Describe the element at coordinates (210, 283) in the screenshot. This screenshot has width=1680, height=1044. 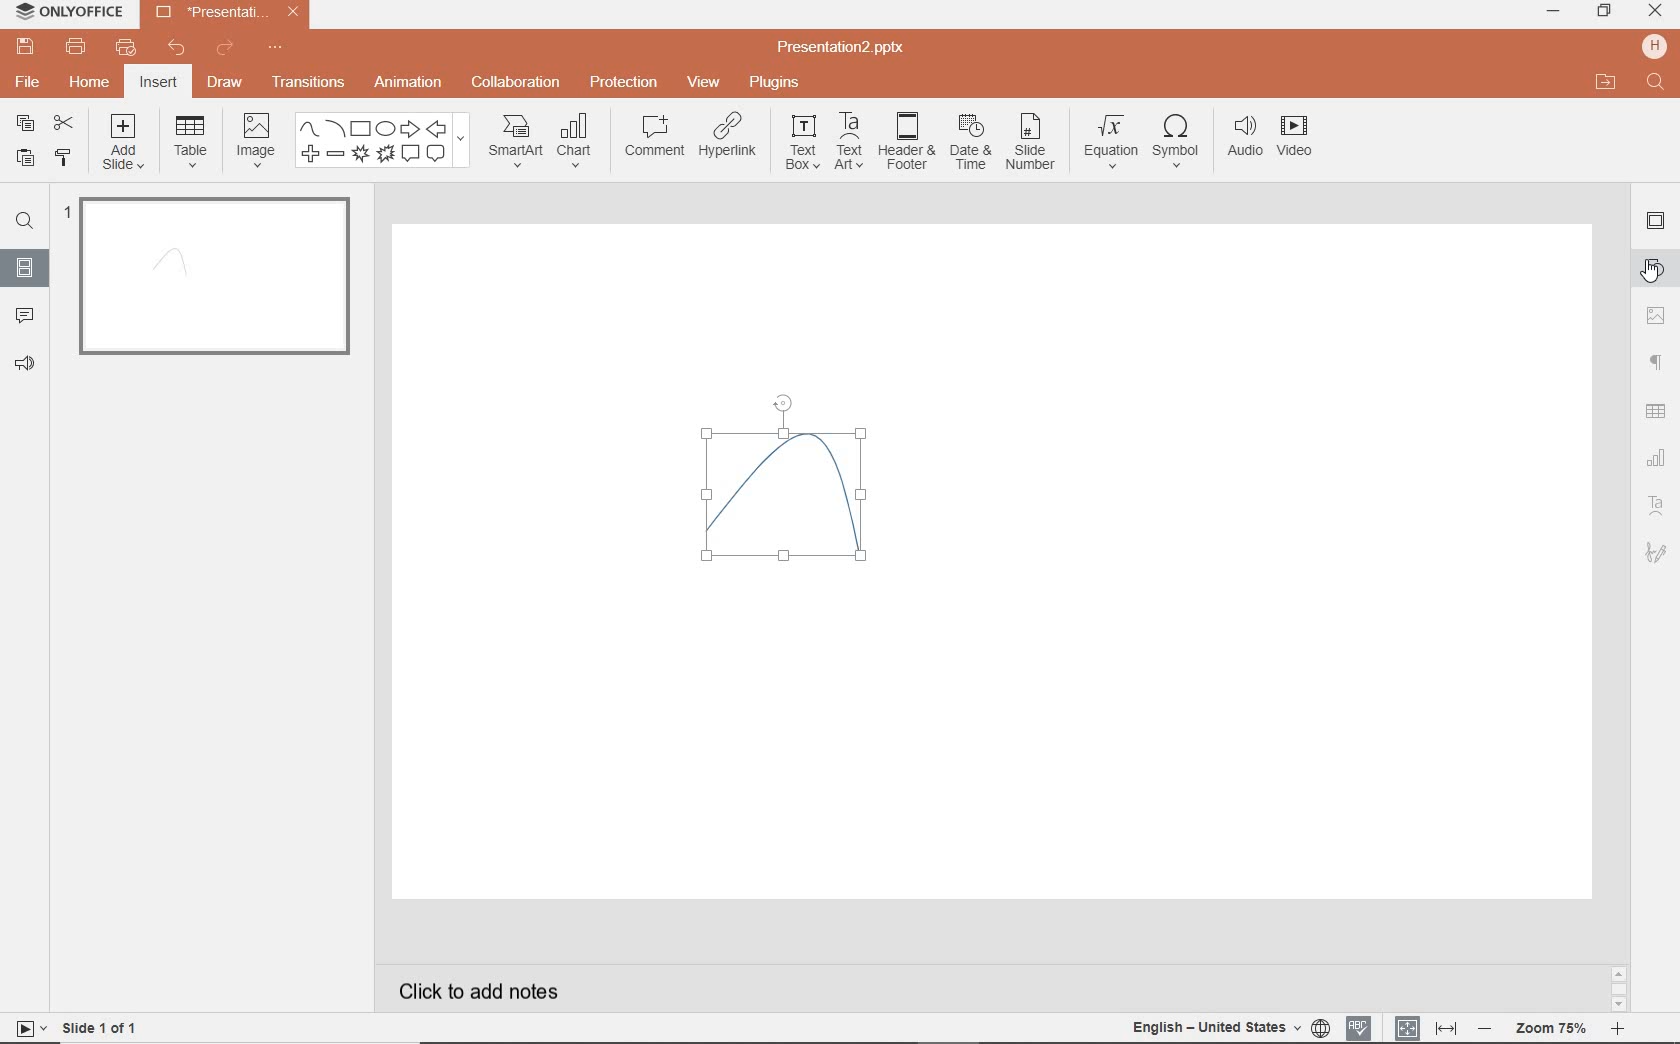
I see `SLIDE1` at that location.